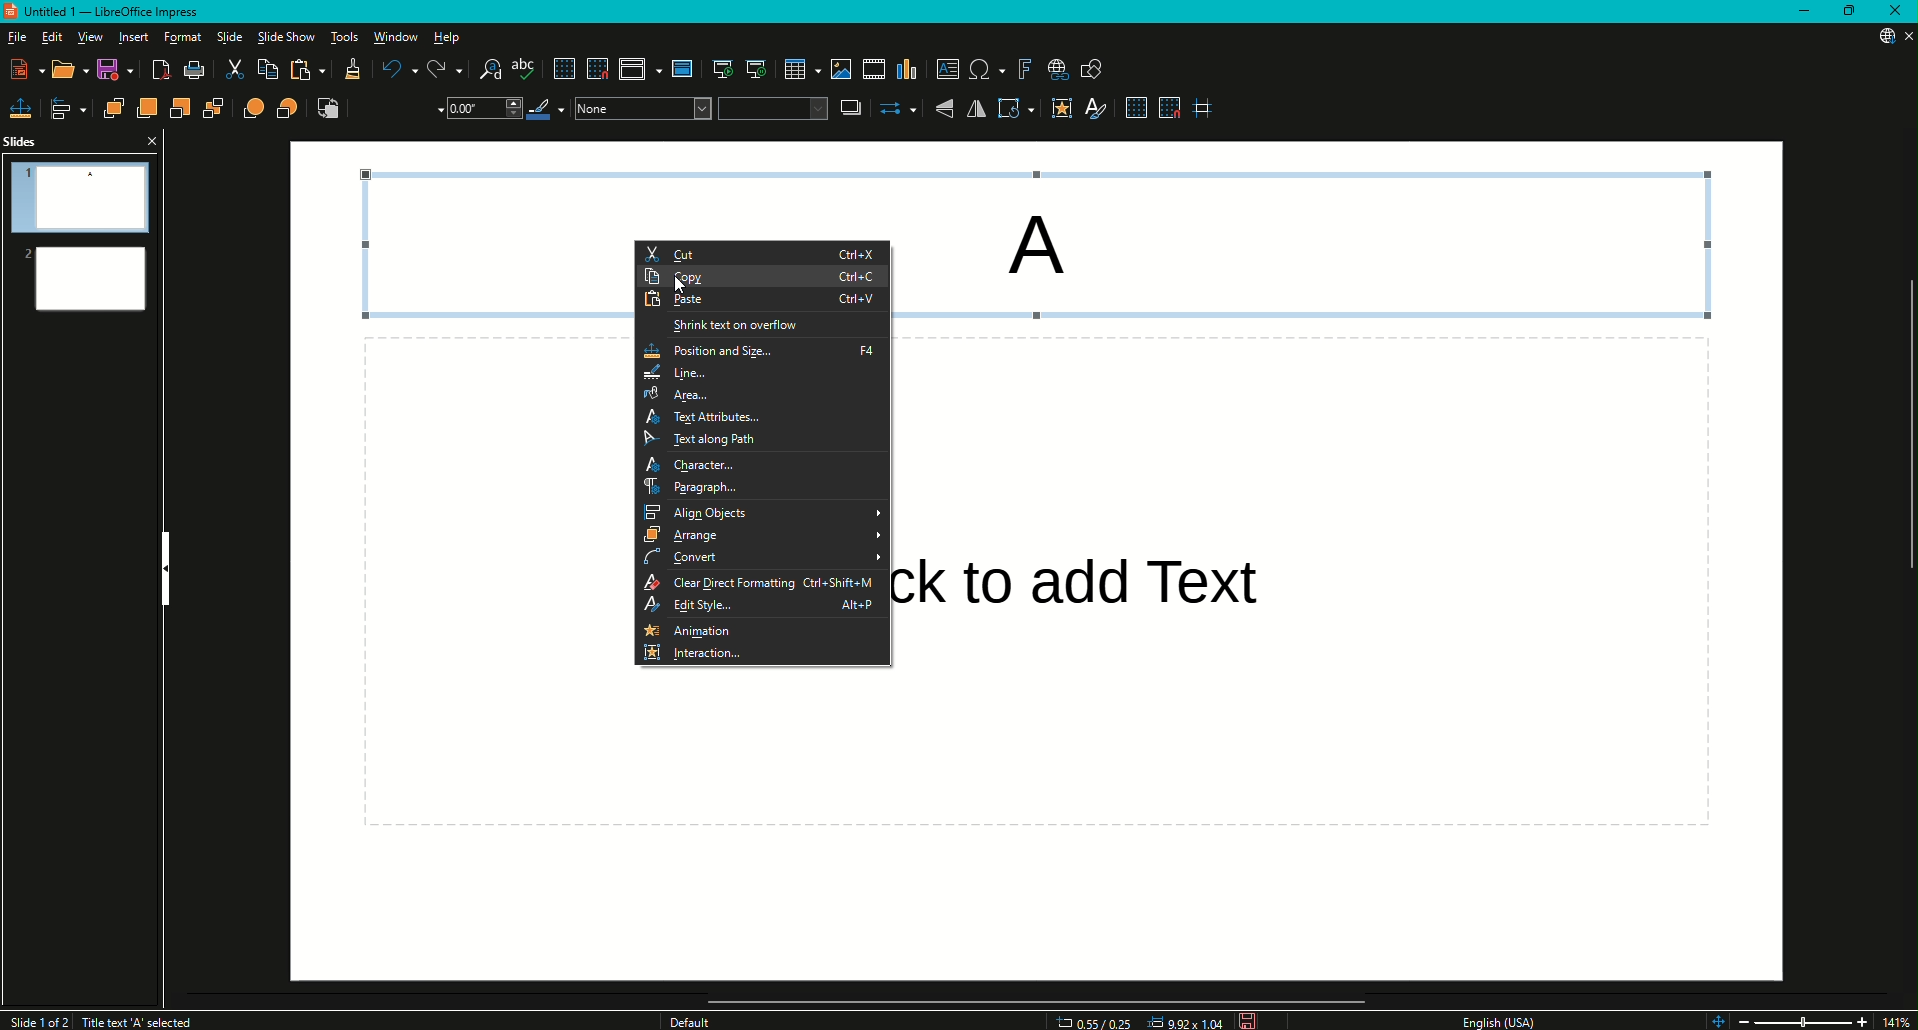  Describe the element at coordinates (216, 108) in the screenshot. I see `Send to Back` at that location.